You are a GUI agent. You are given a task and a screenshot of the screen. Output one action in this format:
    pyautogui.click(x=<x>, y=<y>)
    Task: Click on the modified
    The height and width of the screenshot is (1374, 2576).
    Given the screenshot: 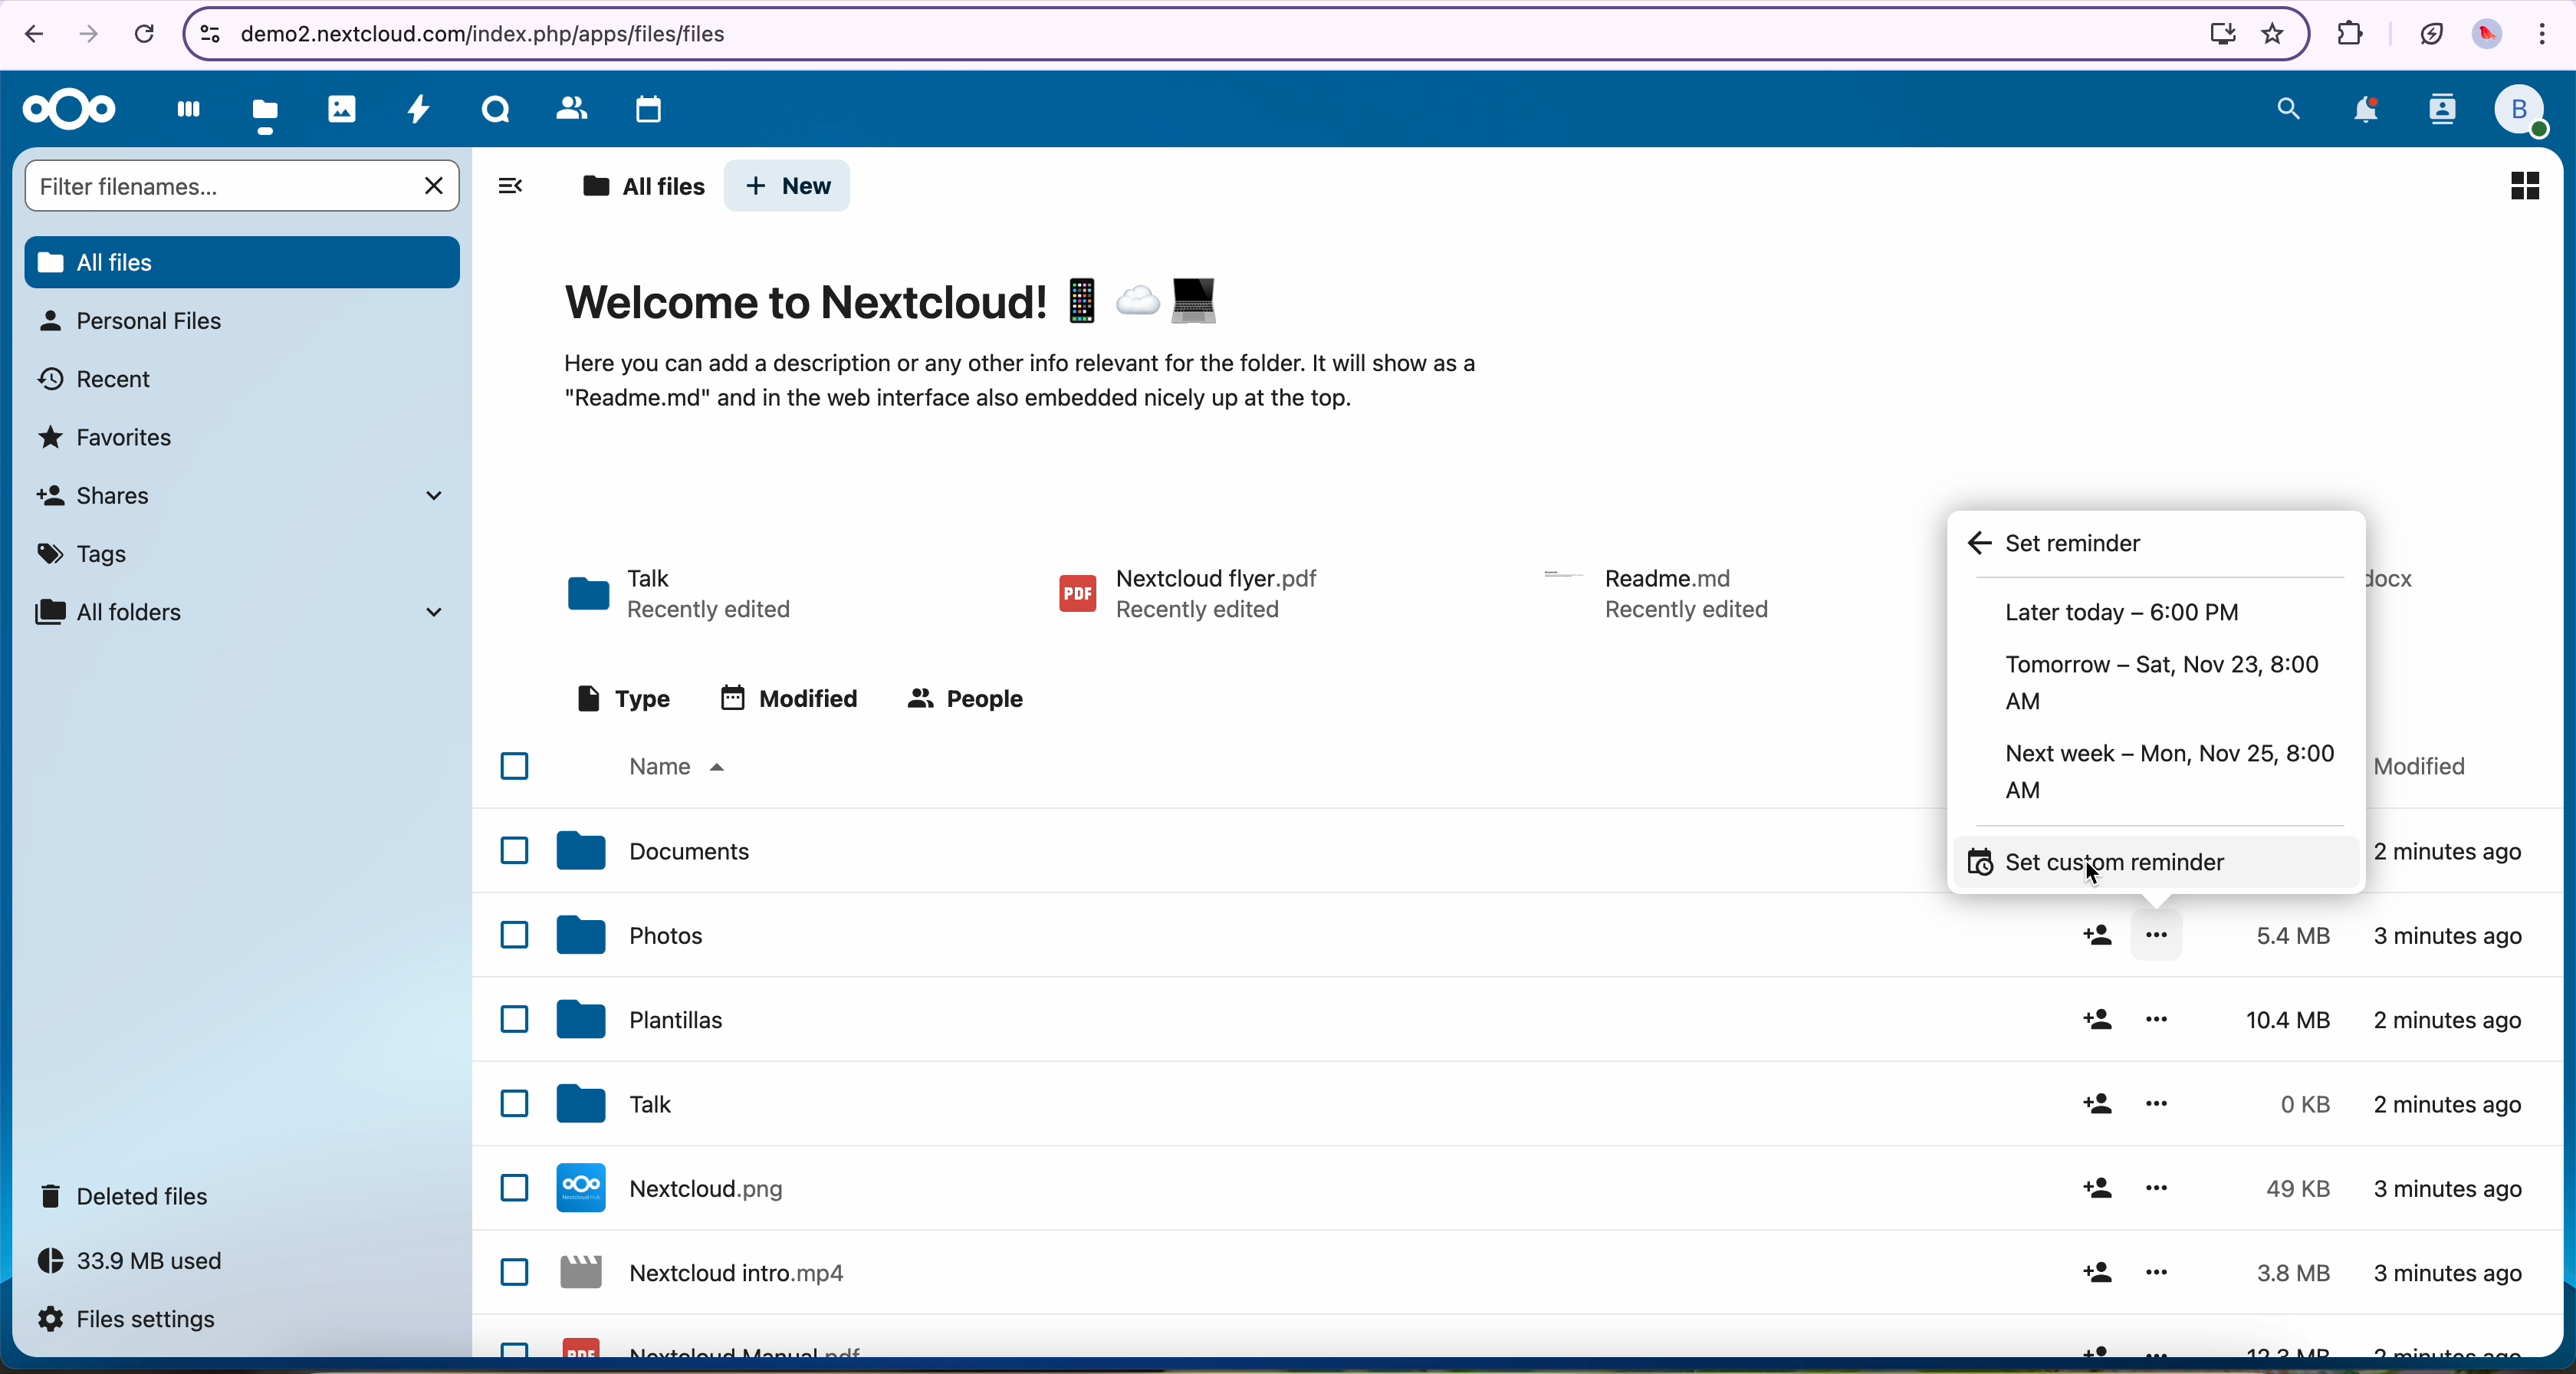 What is the action you would take?
    pyautogui.click(x=2423, y=766)
    